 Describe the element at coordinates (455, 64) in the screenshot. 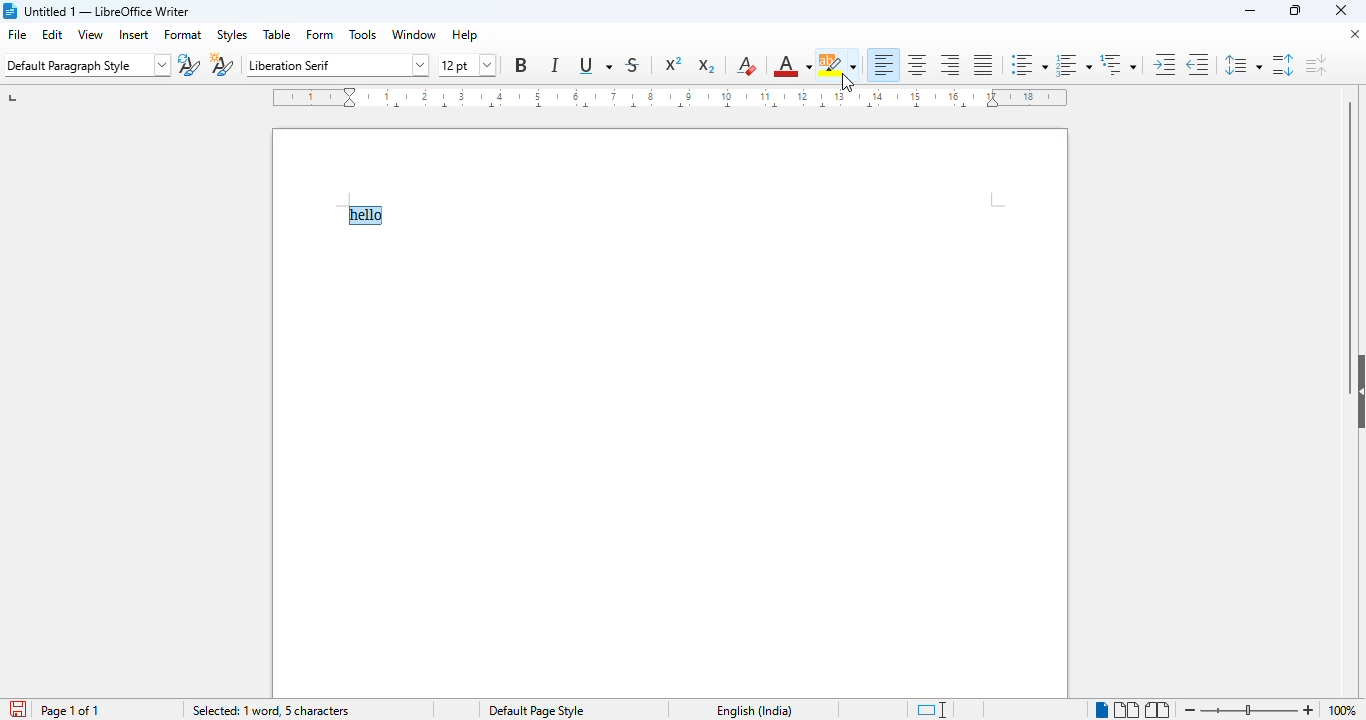

I see `12 pt` at that location.